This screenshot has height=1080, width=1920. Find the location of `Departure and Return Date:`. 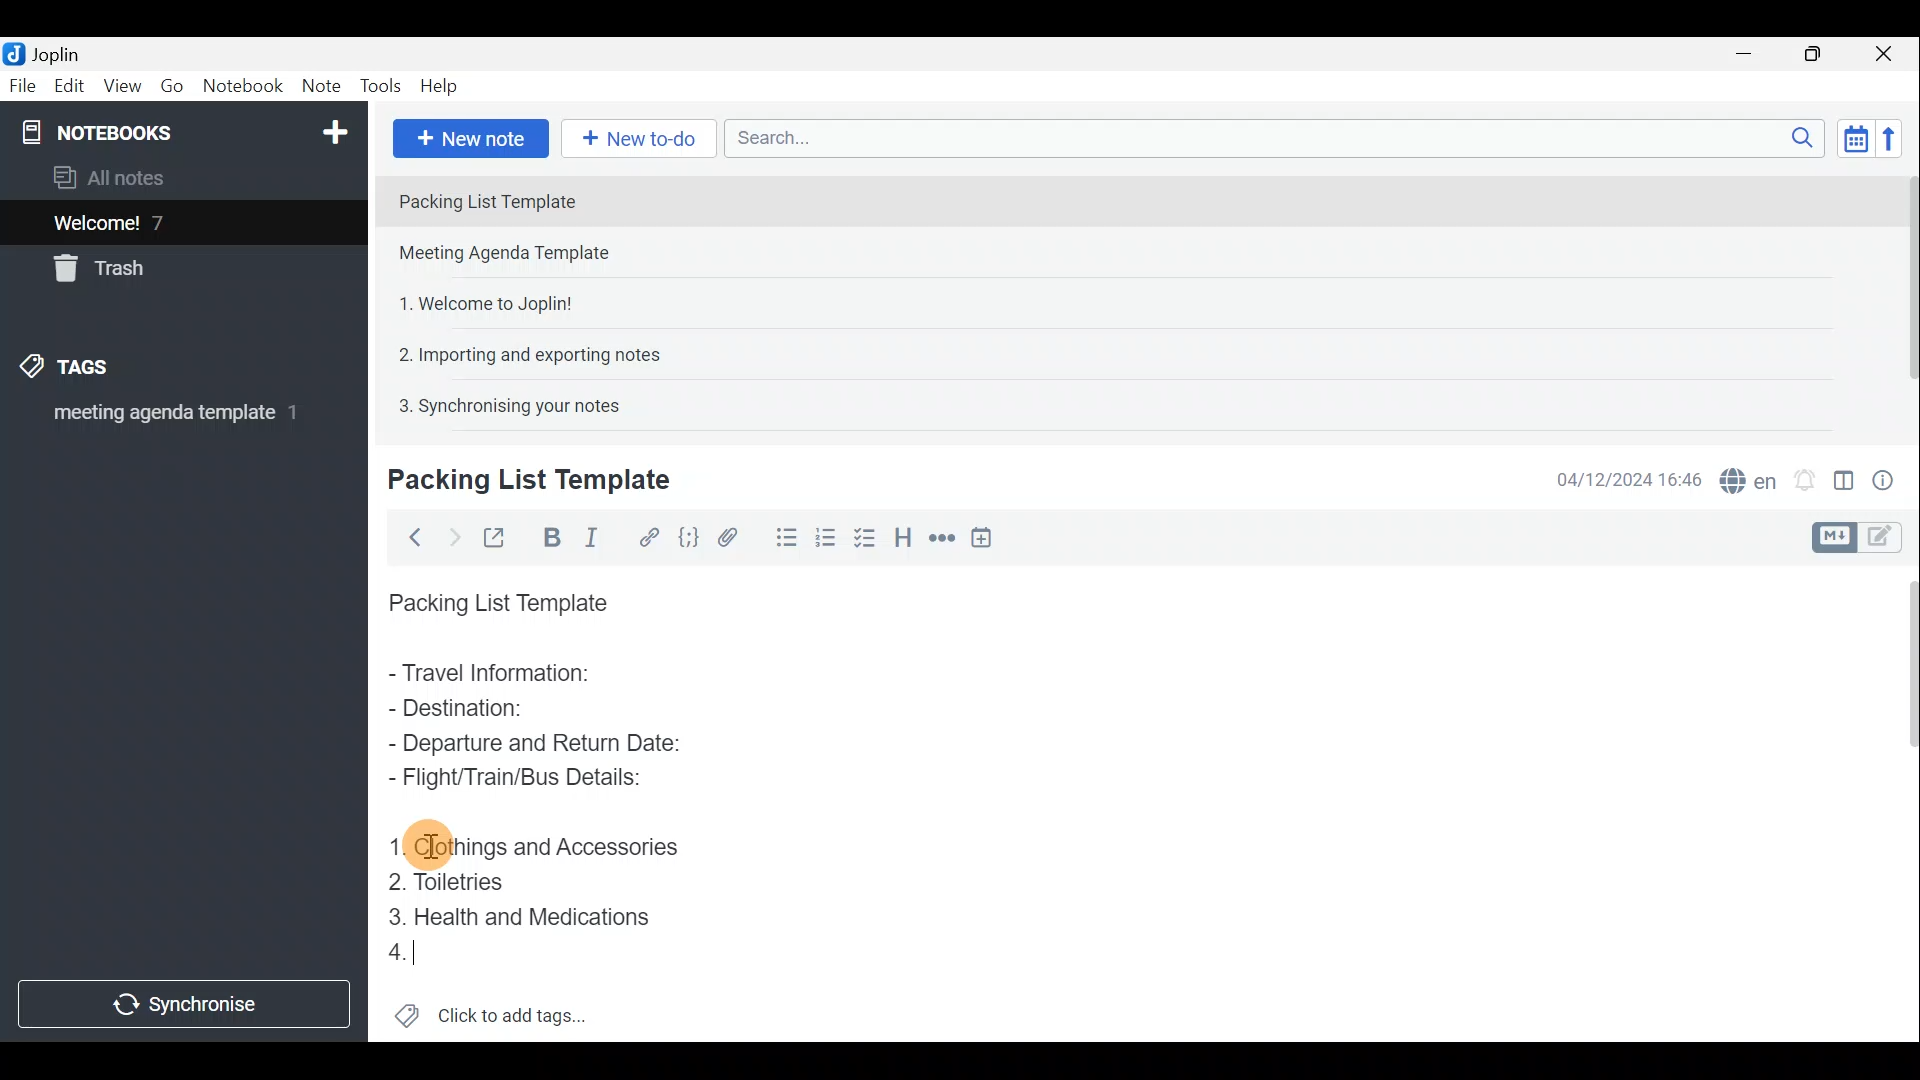

Departure and Return Date: is located at coordinates (535, 742).